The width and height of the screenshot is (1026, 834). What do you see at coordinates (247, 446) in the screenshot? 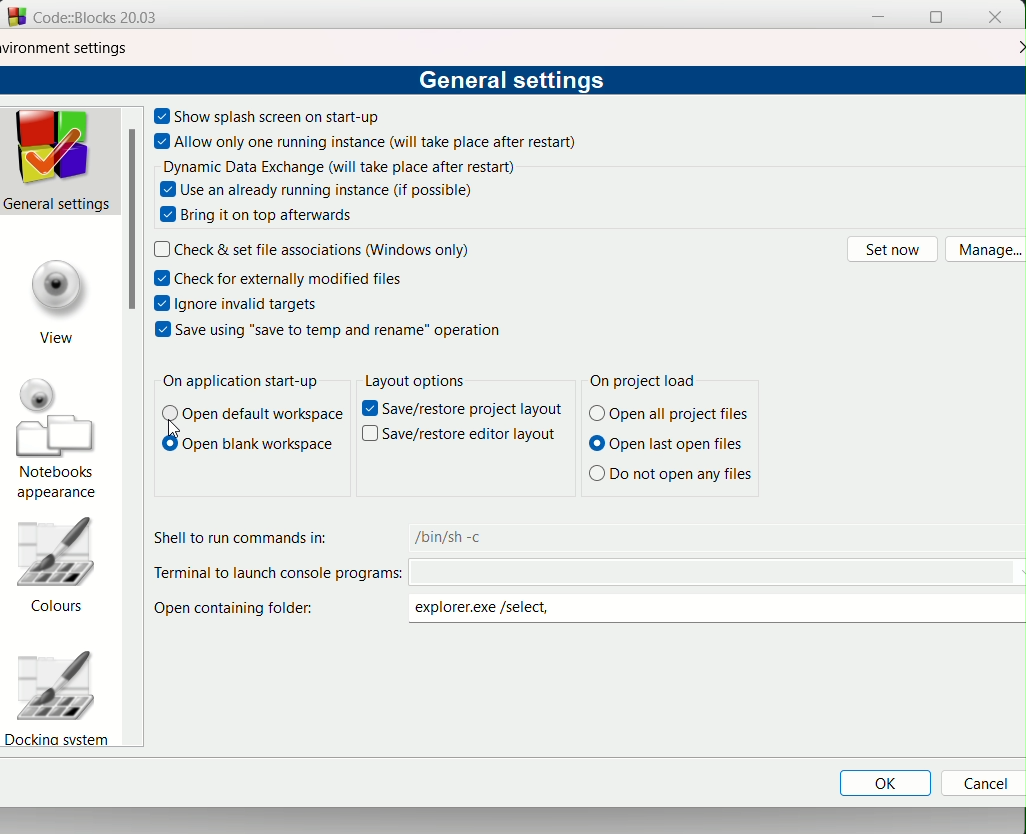
I see `text` at bounding box center [247, 446].